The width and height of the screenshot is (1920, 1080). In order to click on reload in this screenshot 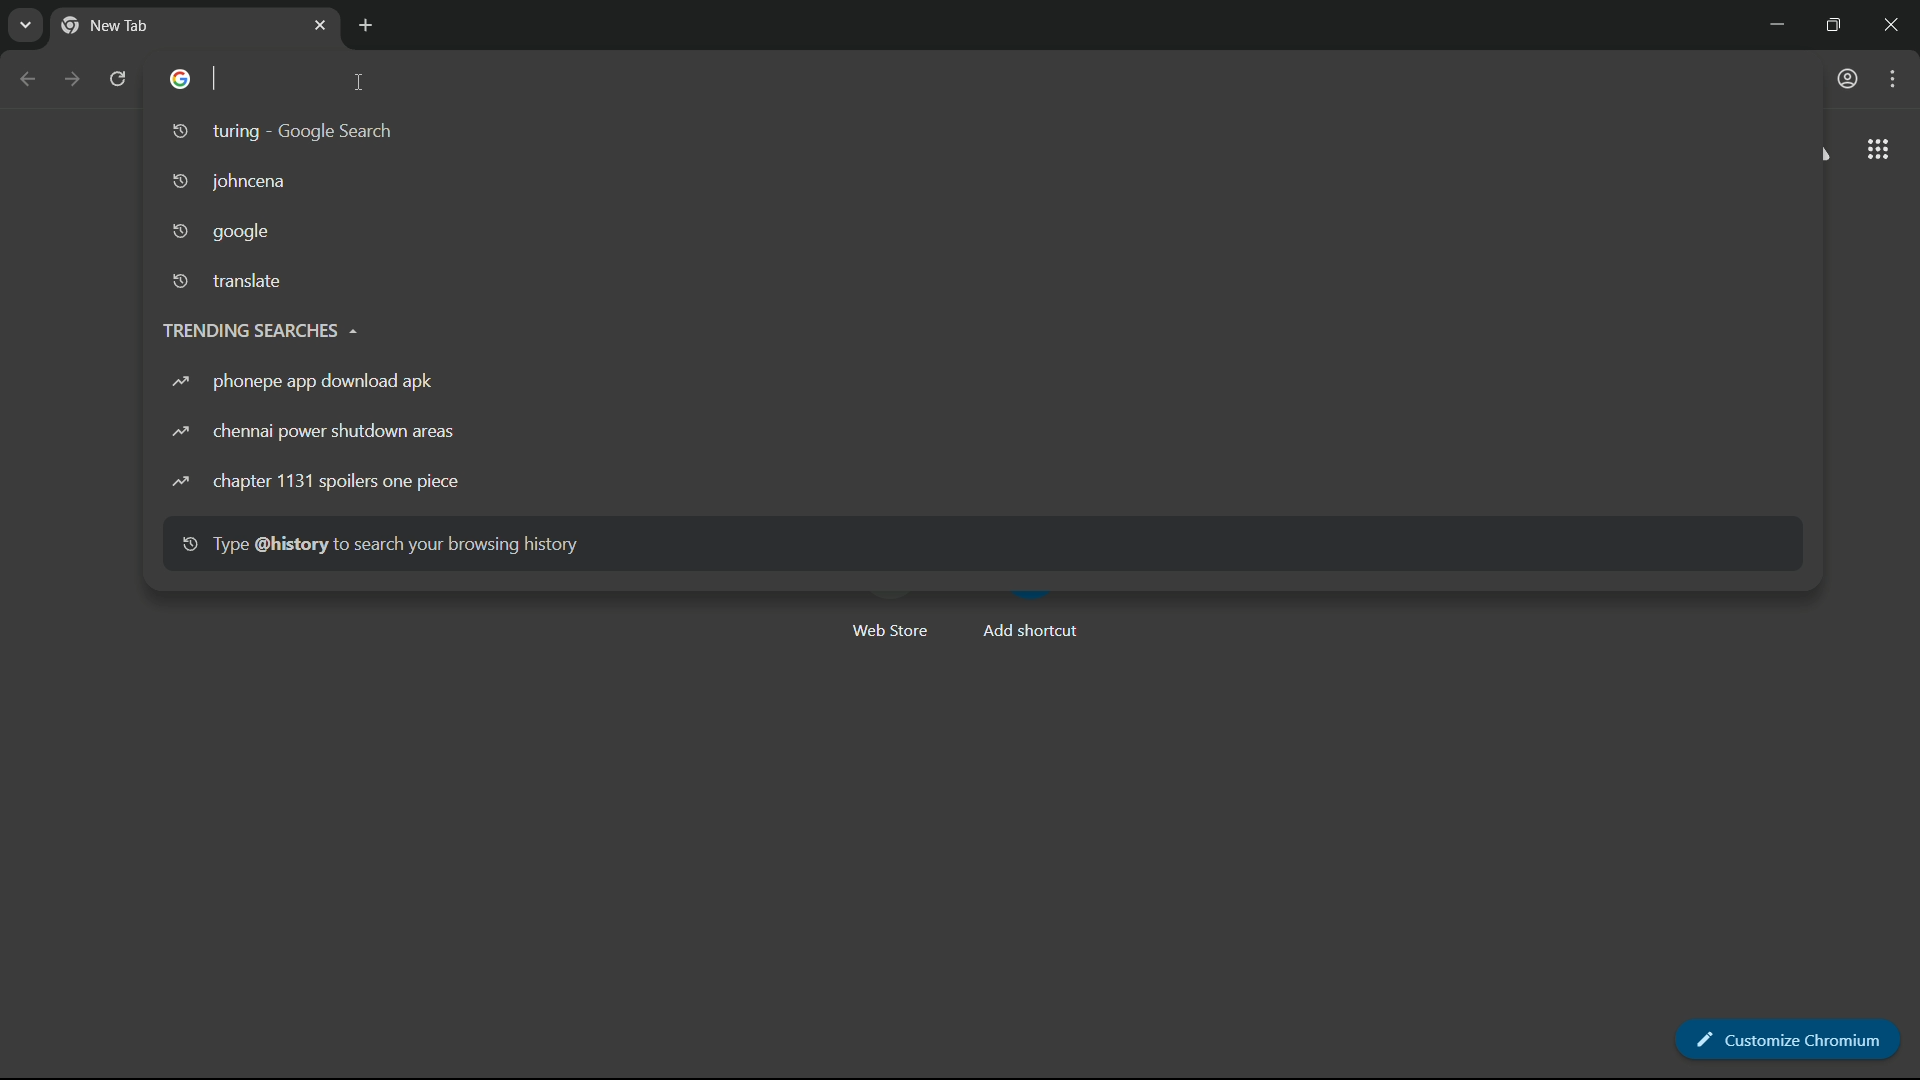, I will do `click(116, 77)`.